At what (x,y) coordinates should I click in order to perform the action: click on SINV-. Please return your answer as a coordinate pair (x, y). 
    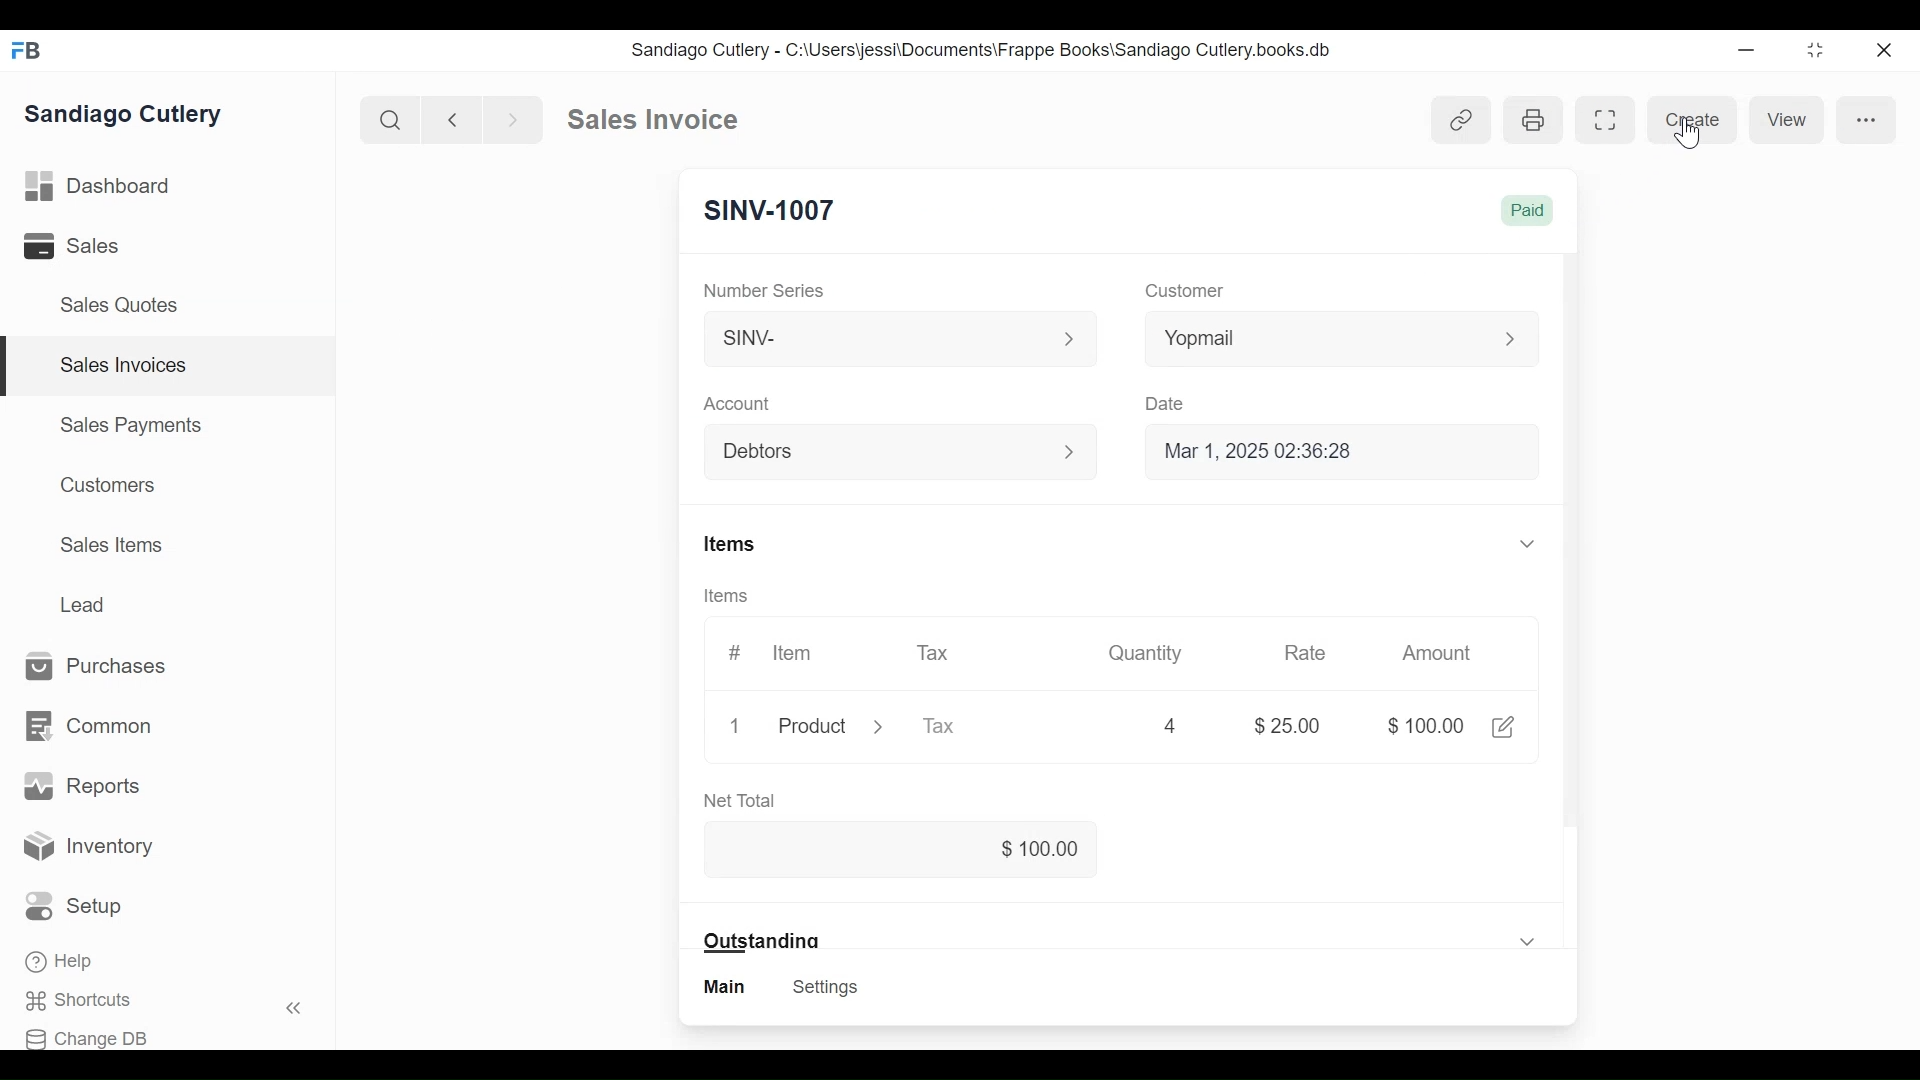
    Looking at the image, I should click on (892, 336).